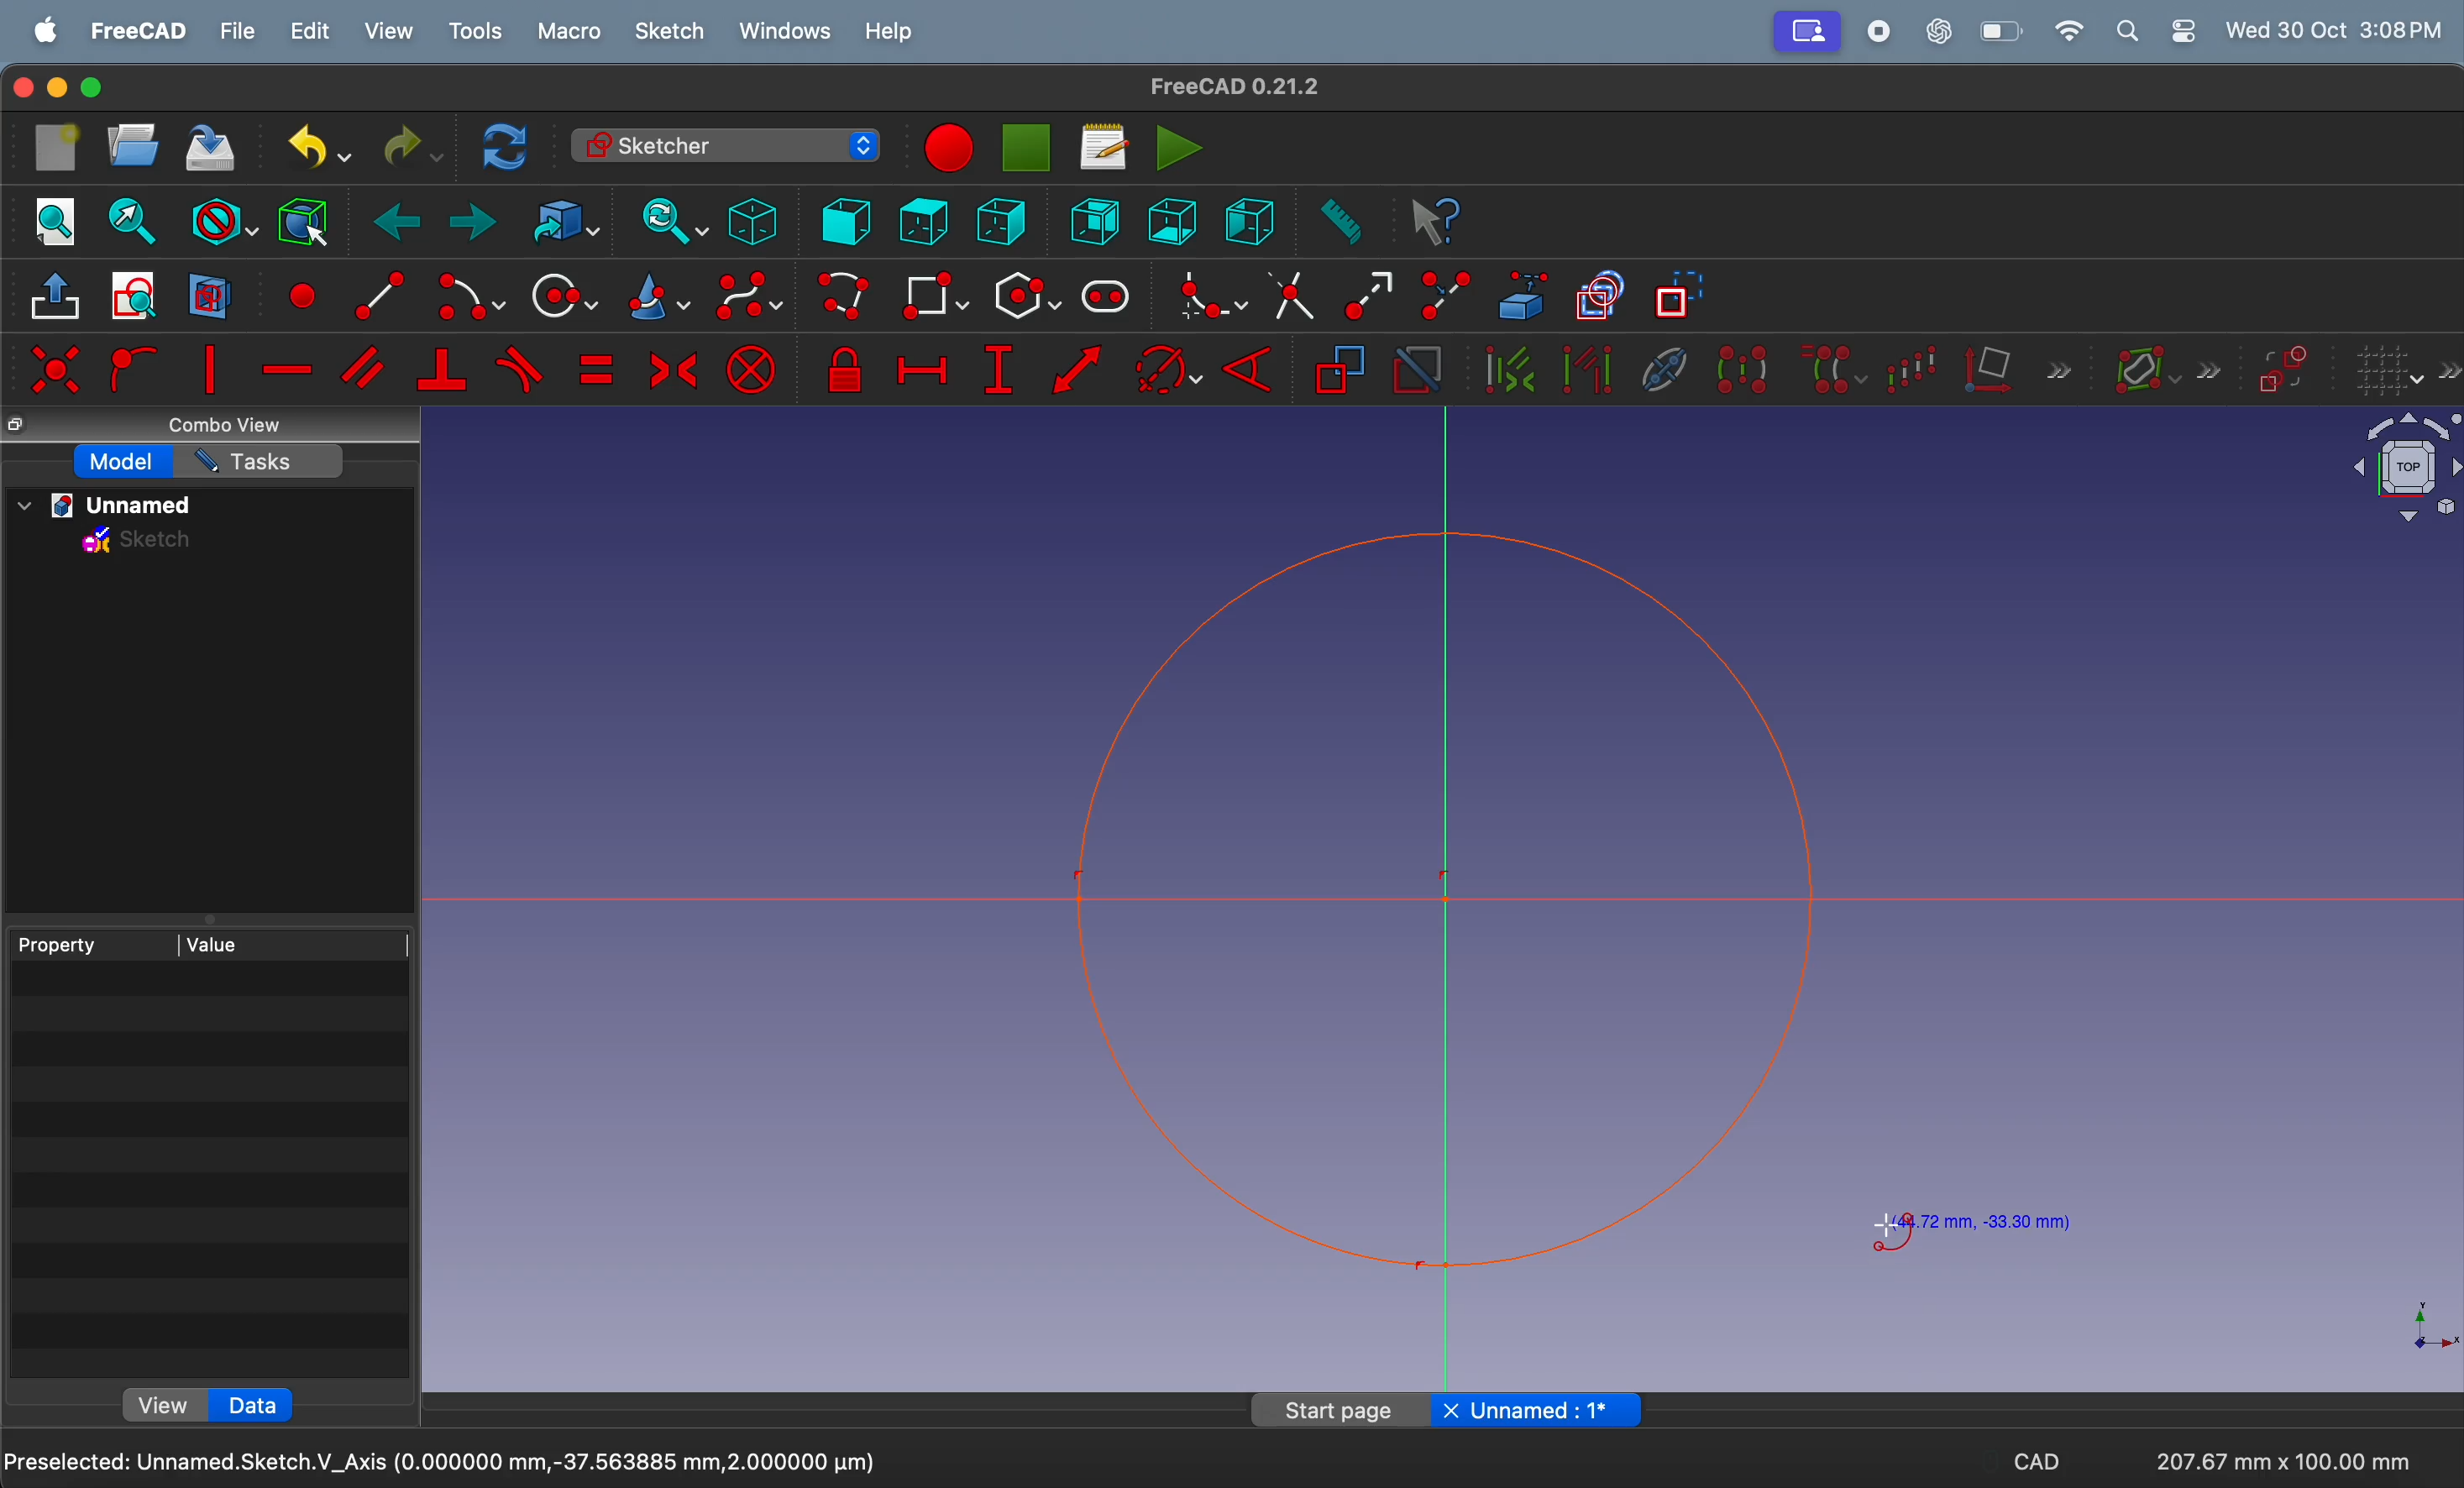 This screenshot has width=2464, height=1488. I want to click on constraint arc of circle, so click(1169, 369).